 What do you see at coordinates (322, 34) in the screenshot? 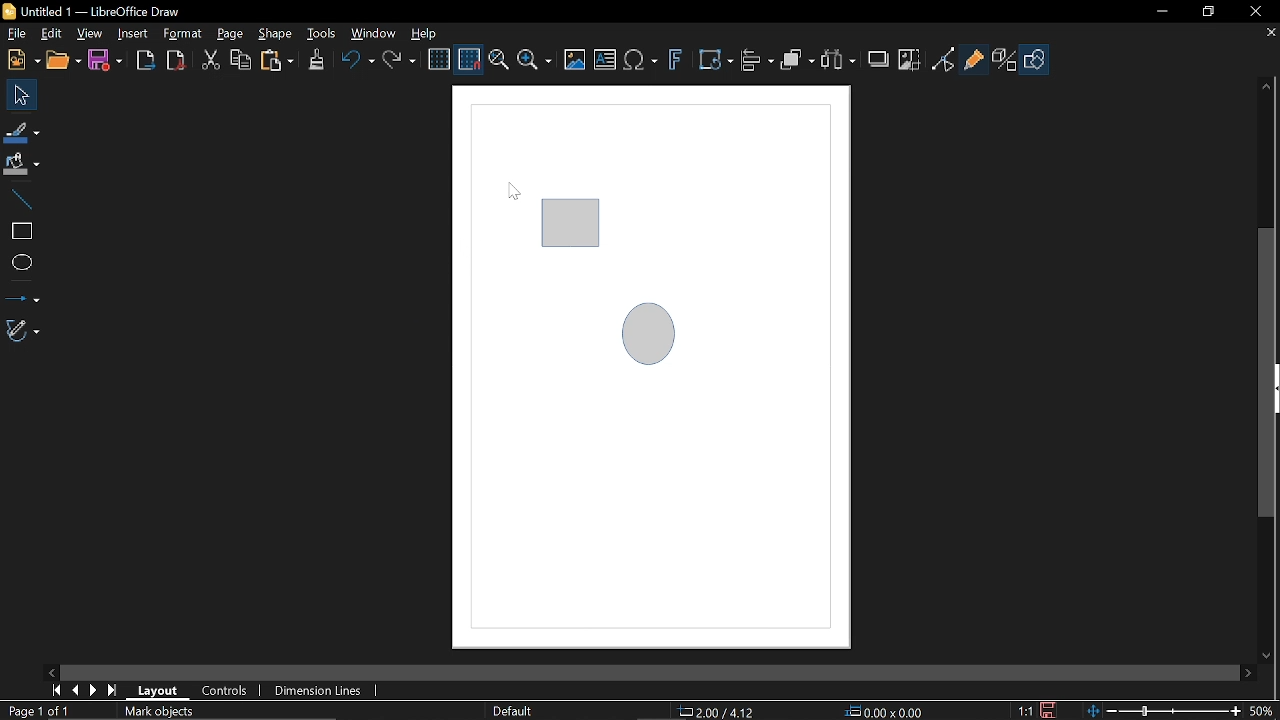
I see `Tools` at bounding box center [322, 34].